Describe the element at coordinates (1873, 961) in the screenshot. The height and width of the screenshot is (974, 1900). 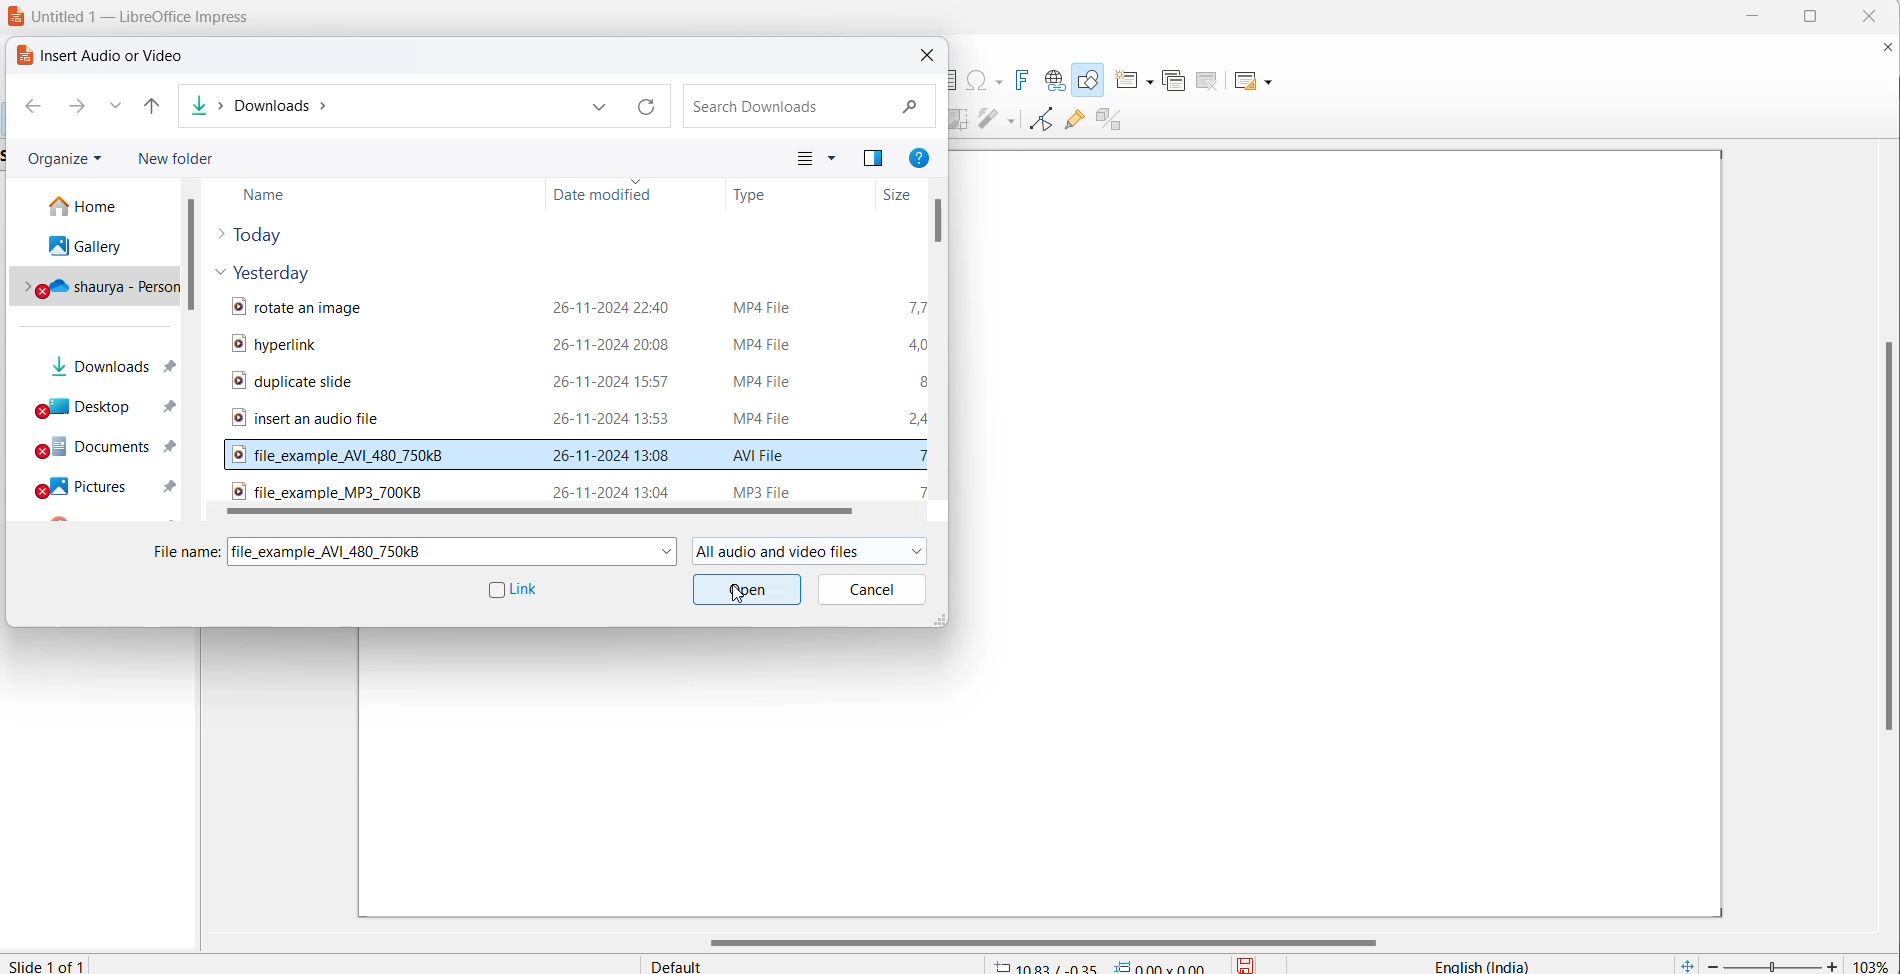
I see `zoom percentage` at that location.